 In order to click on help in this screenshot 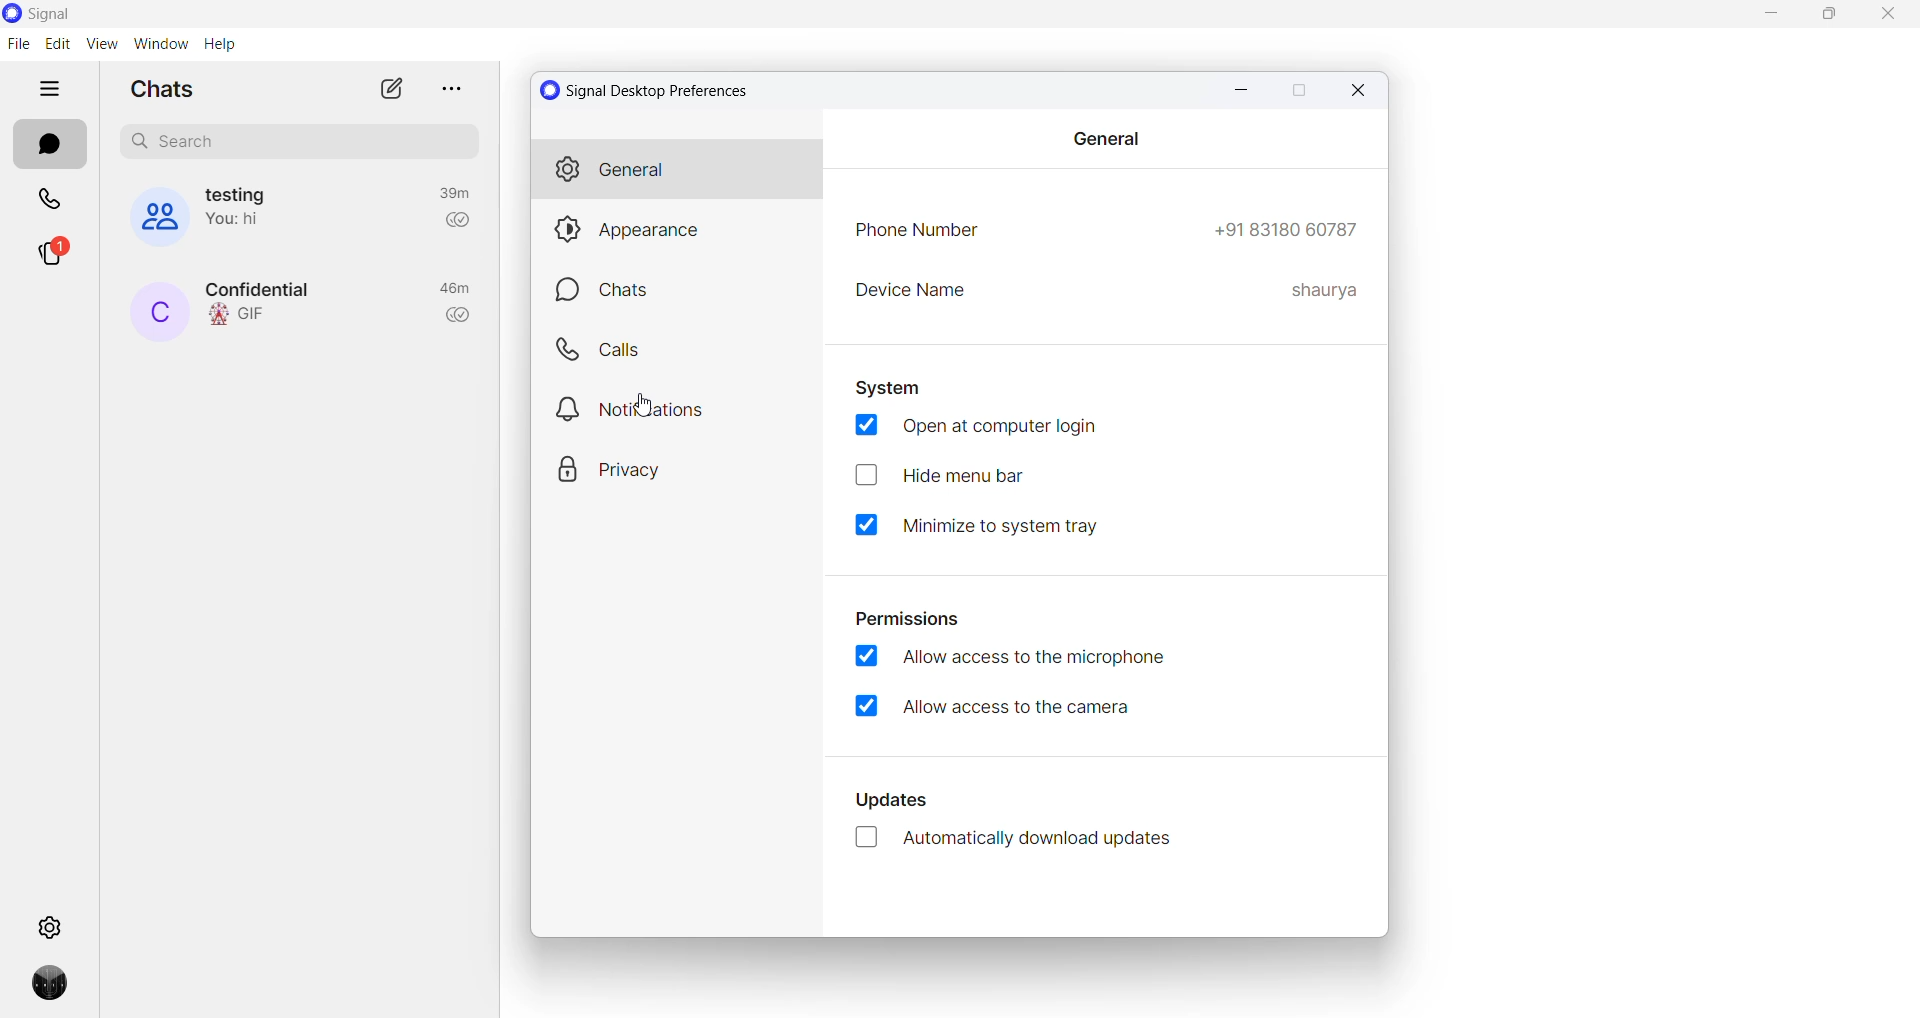, I will do `click(218, 44)`.